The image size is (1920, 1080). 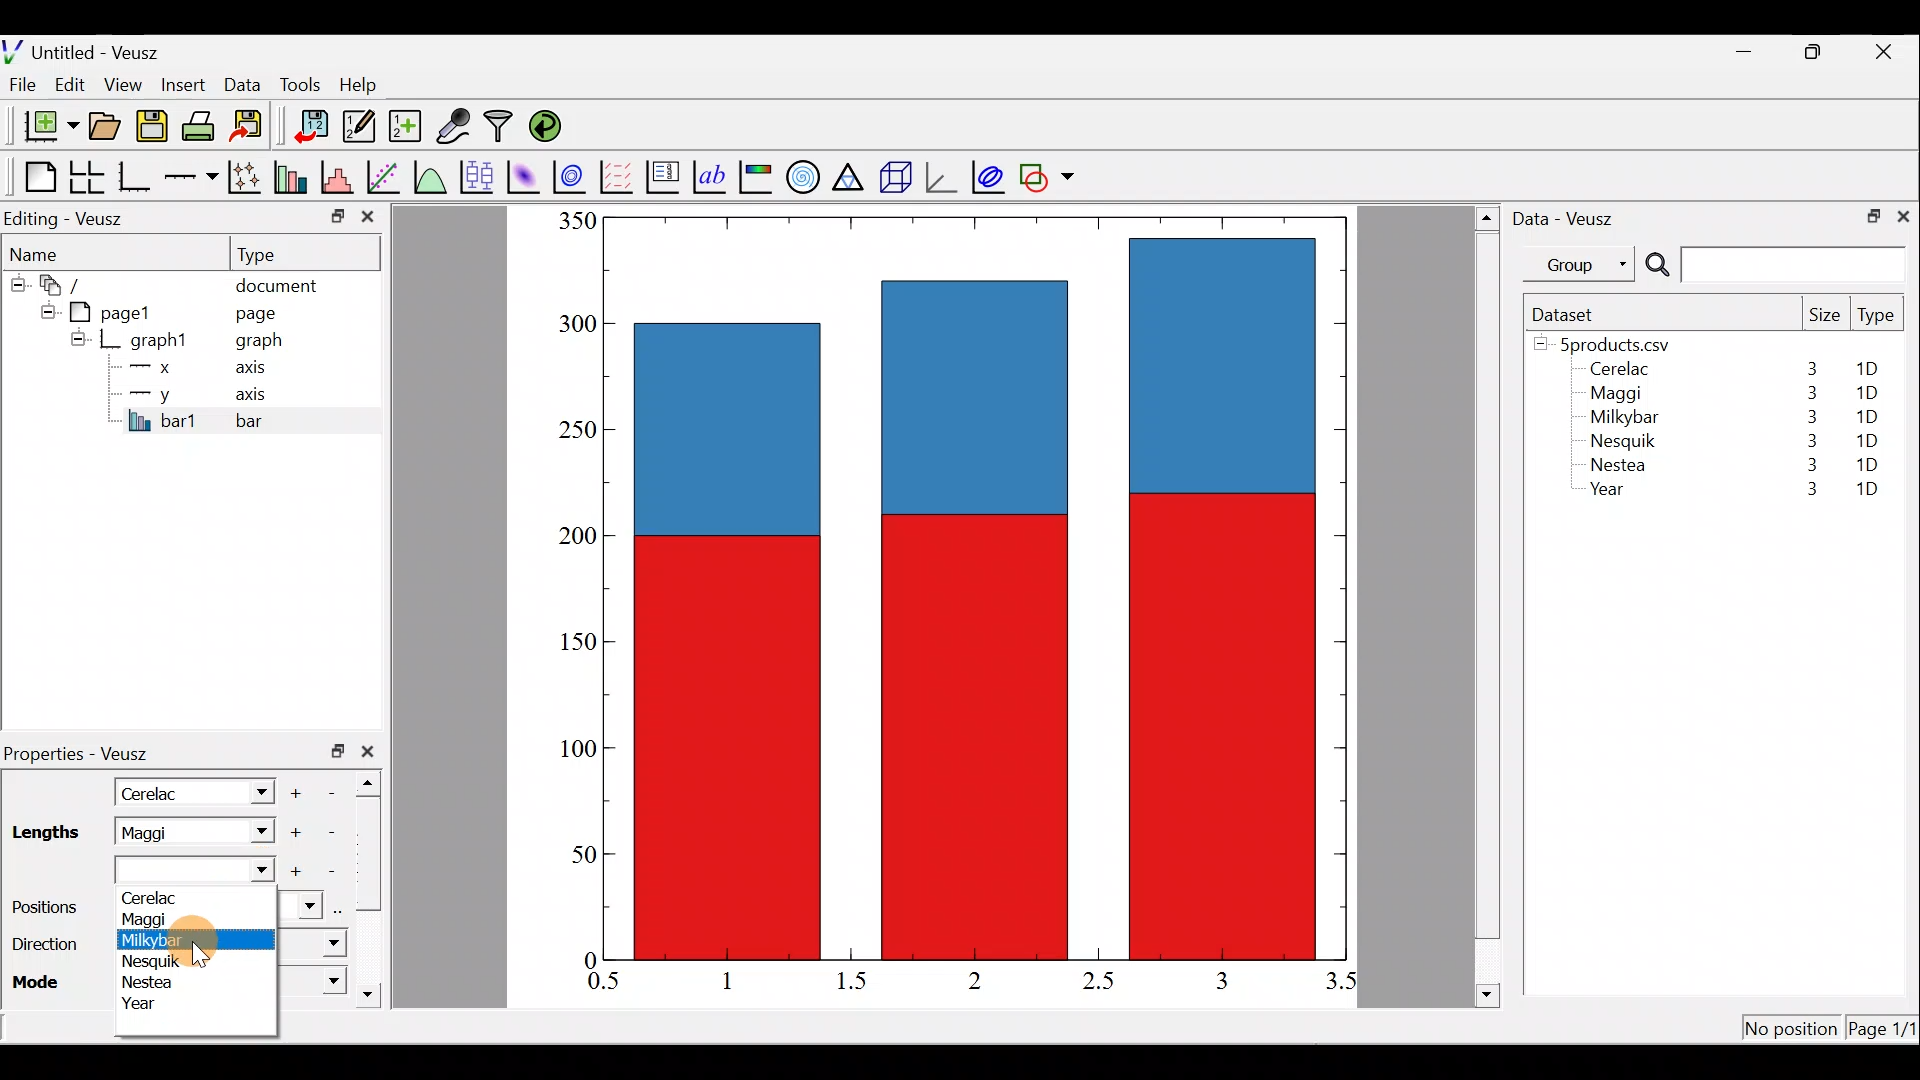 What do you see at coordinates (35, 177) in the screenshot?
I see `Blank page` at bounding box center [35, 177].